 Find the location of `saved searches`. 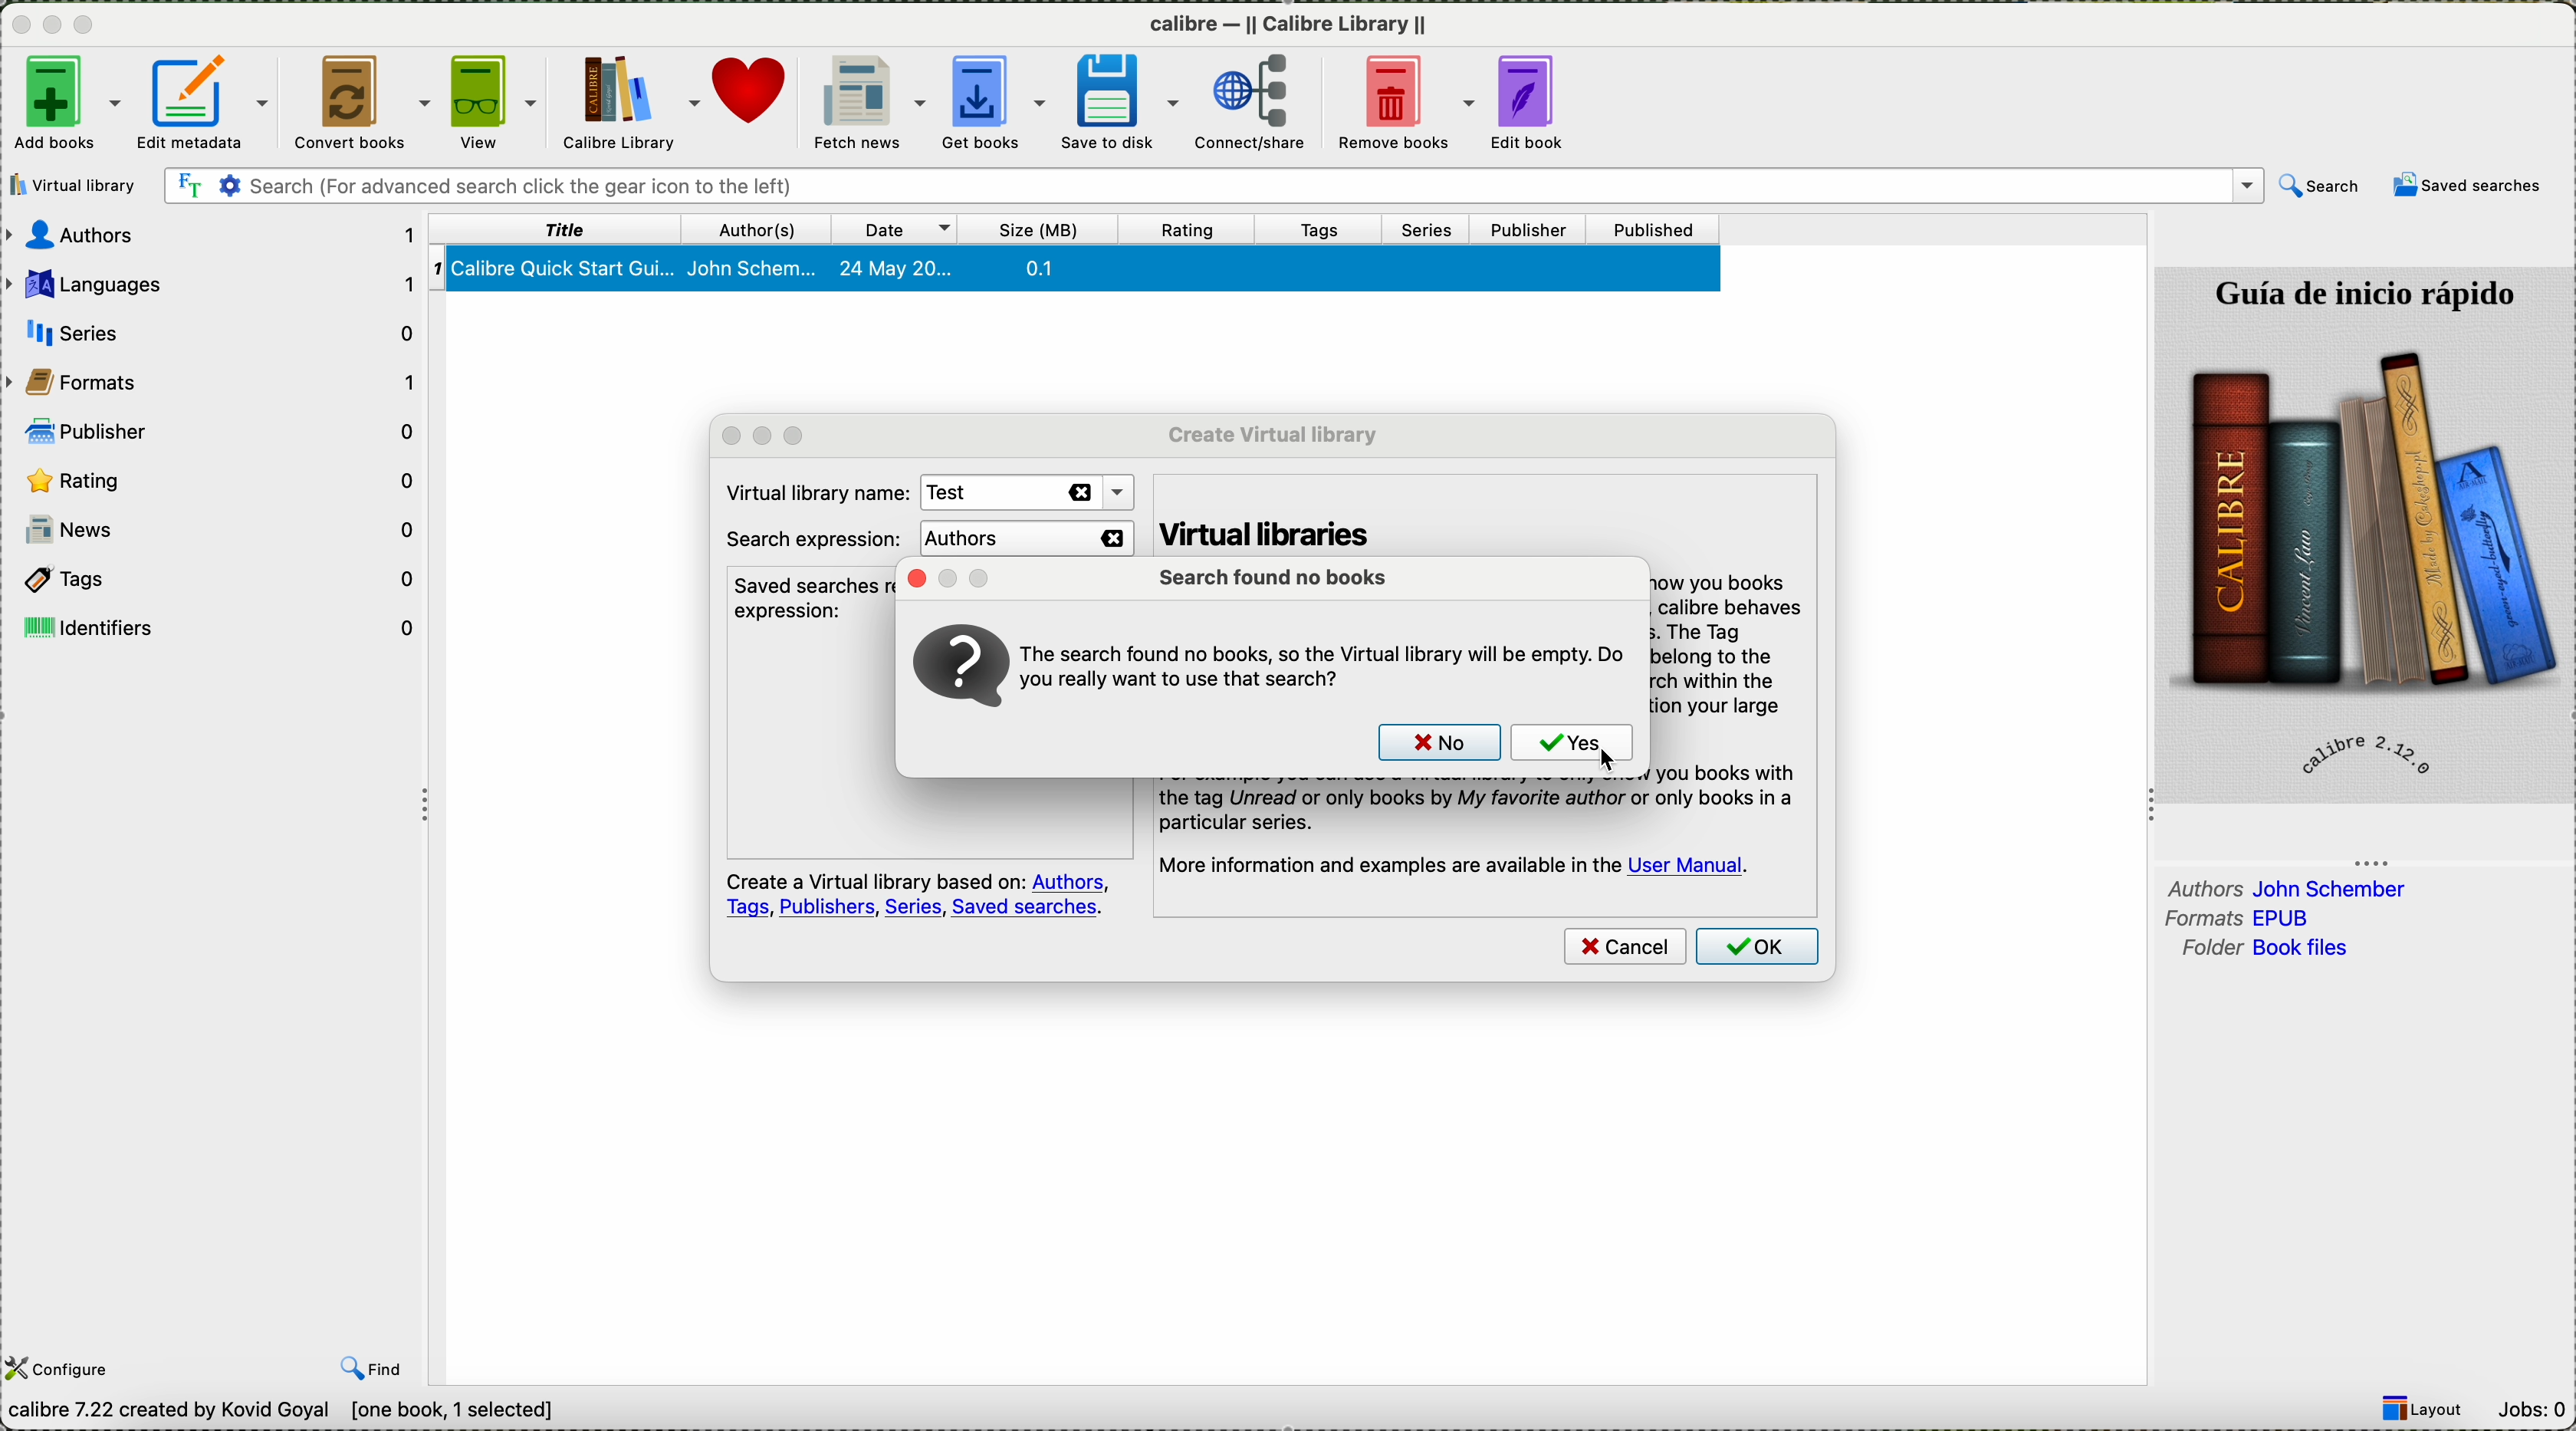

saved searches is located at coordinates (2470, 186).